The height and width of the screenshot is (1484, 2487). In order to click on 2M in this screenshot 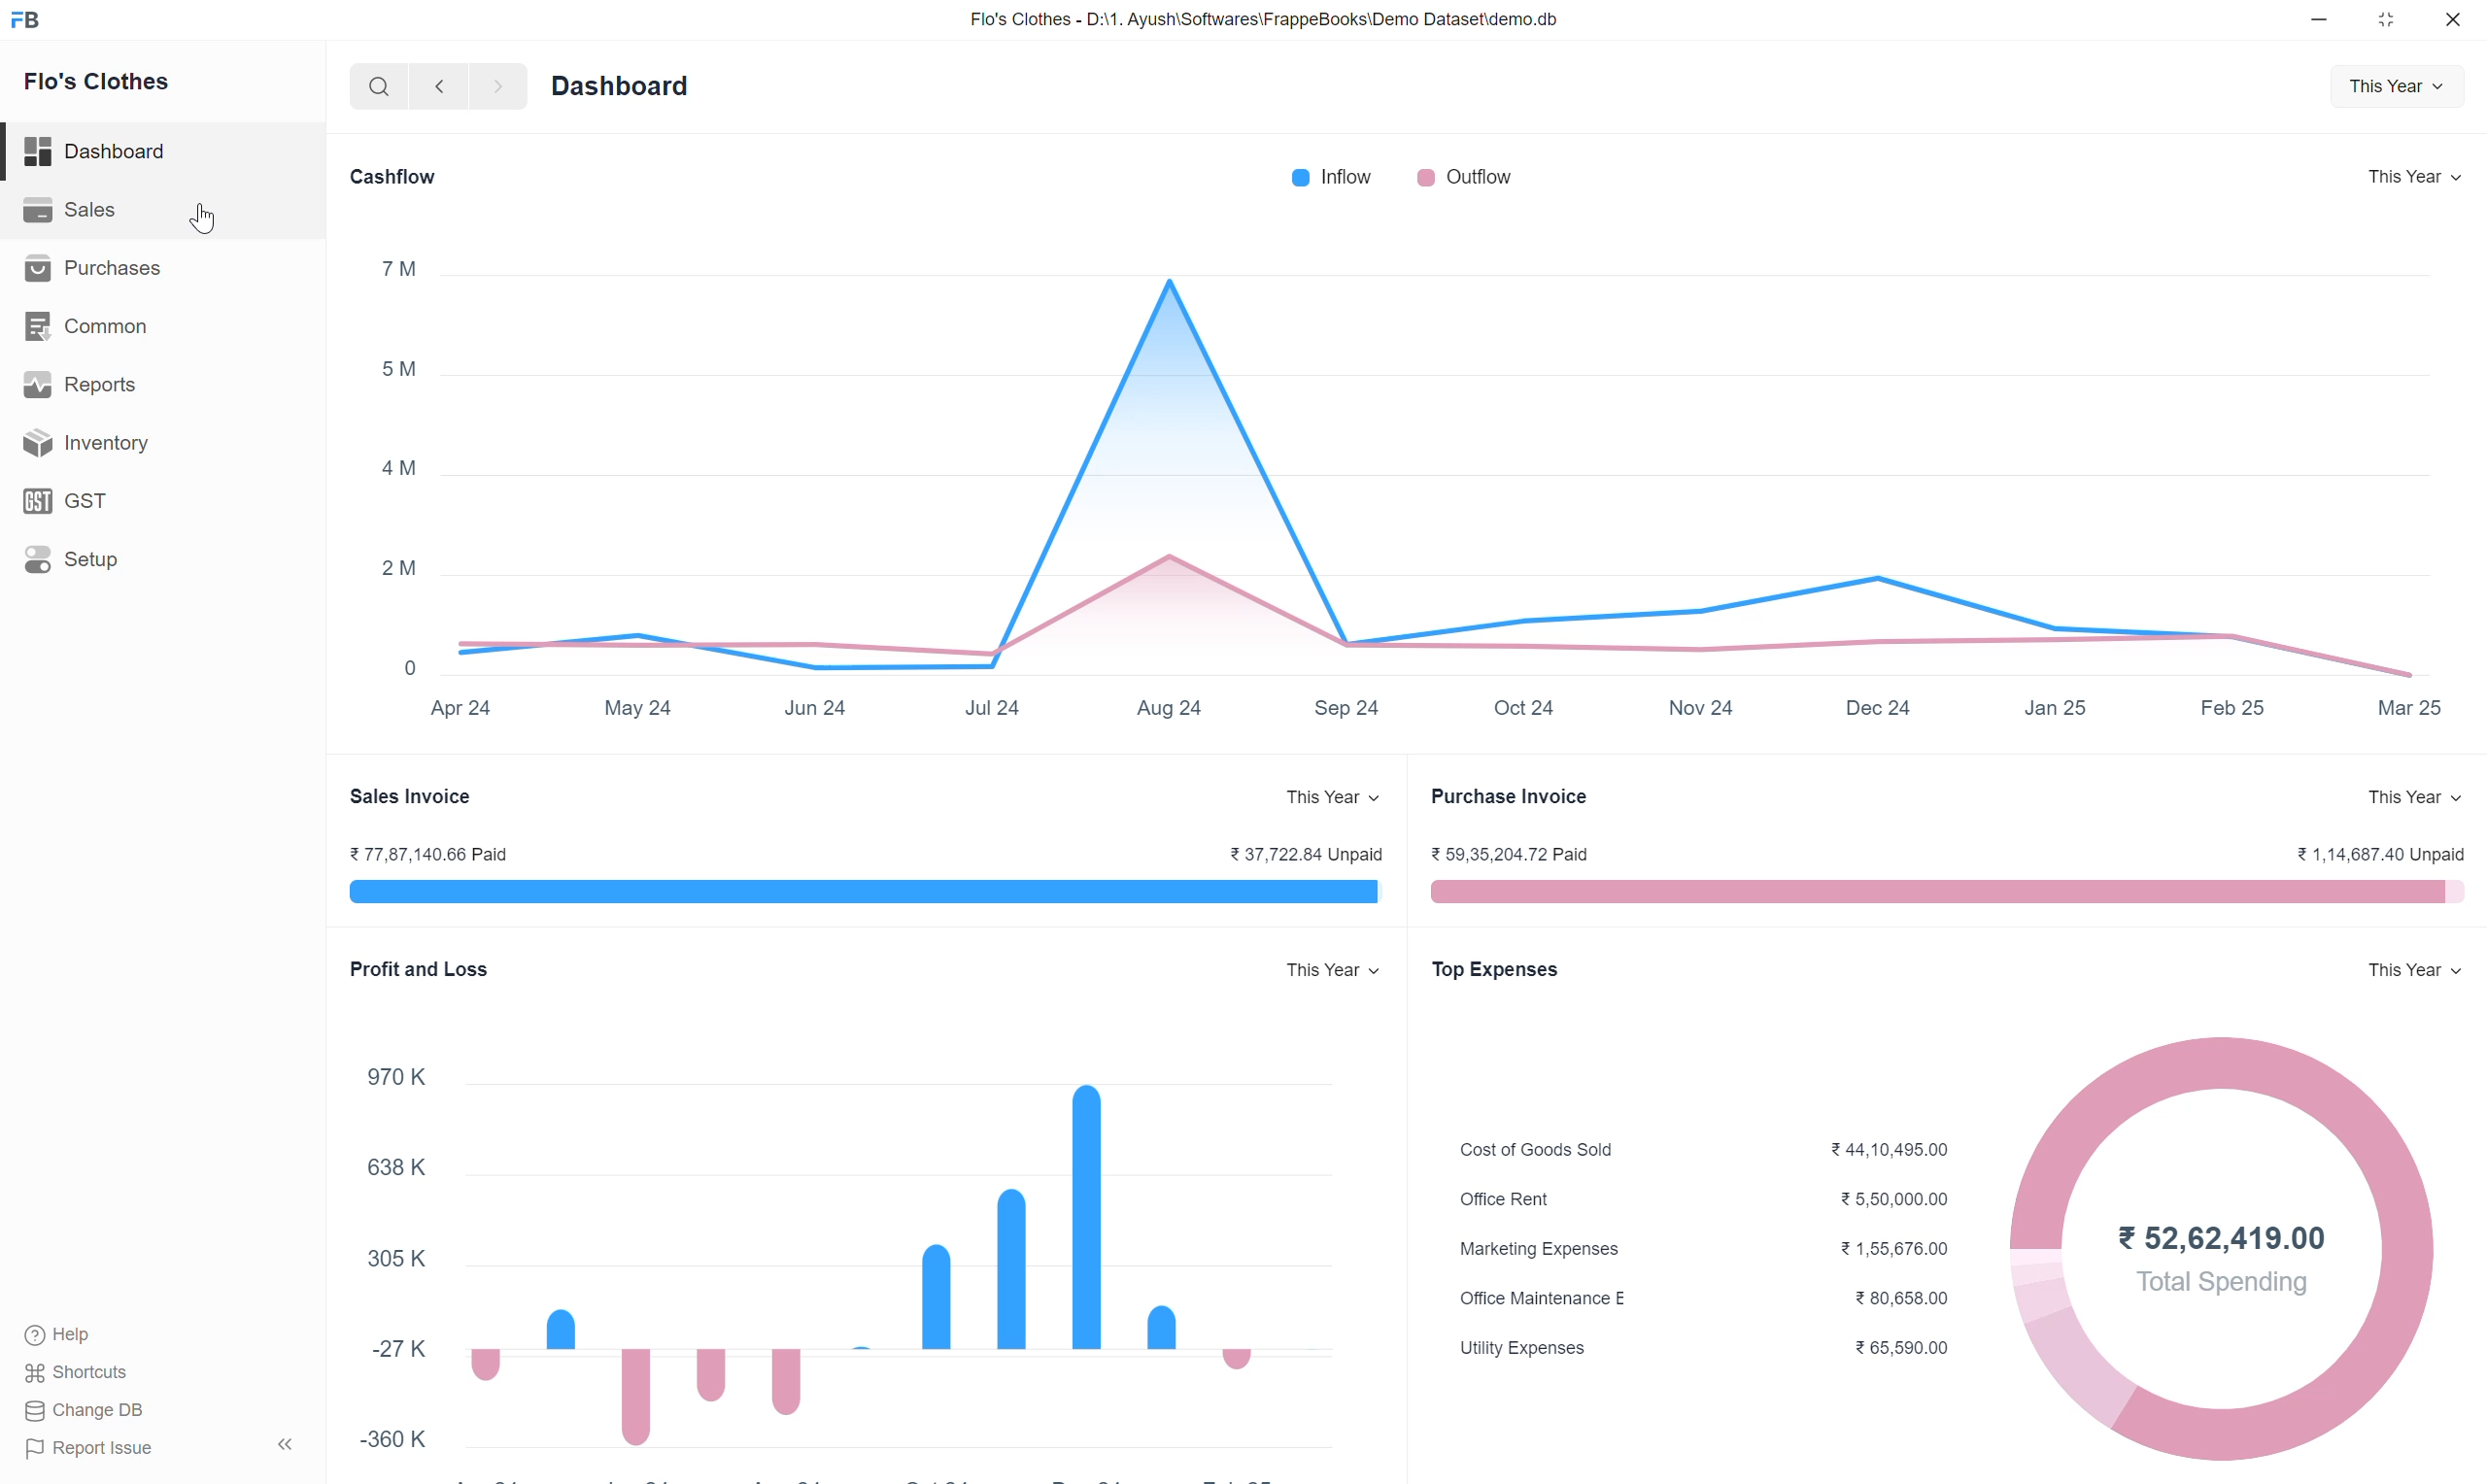, I will do `click(391, 565)`.